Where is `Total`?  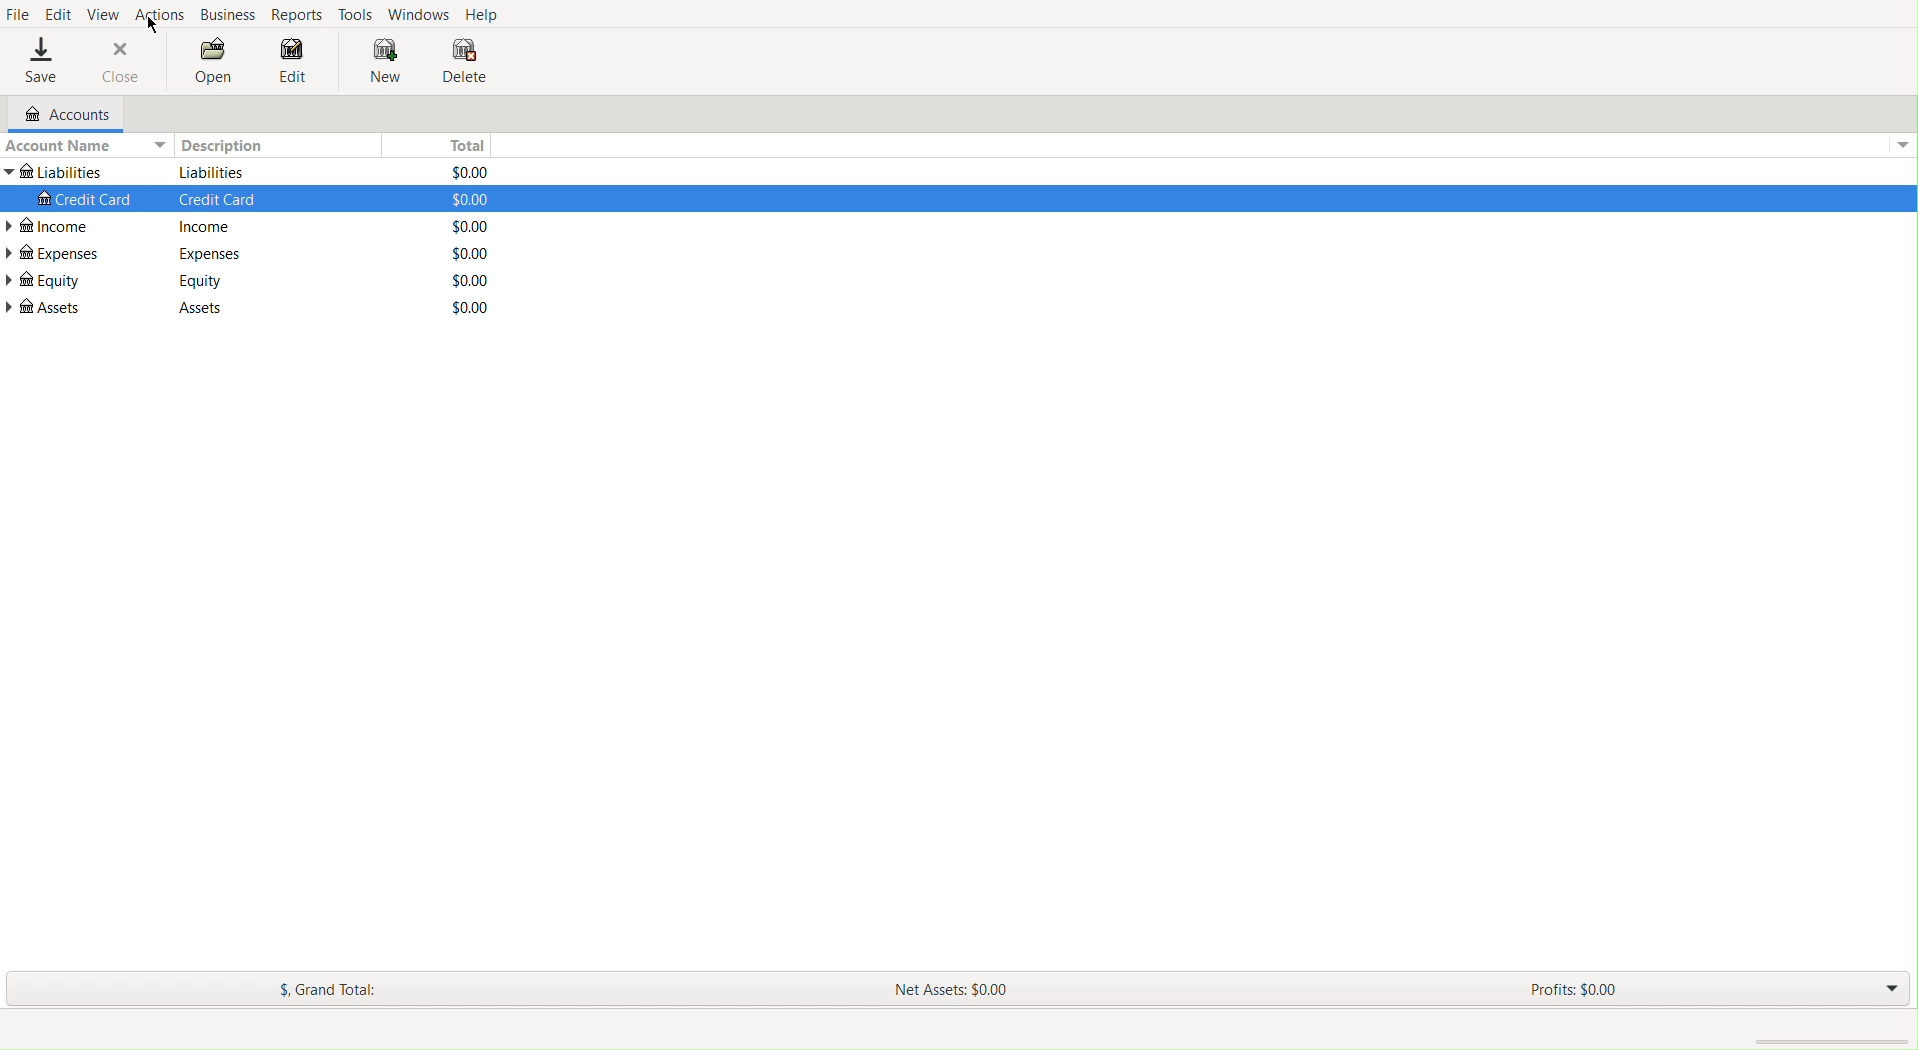
Total is located at coordinates (472, 200).